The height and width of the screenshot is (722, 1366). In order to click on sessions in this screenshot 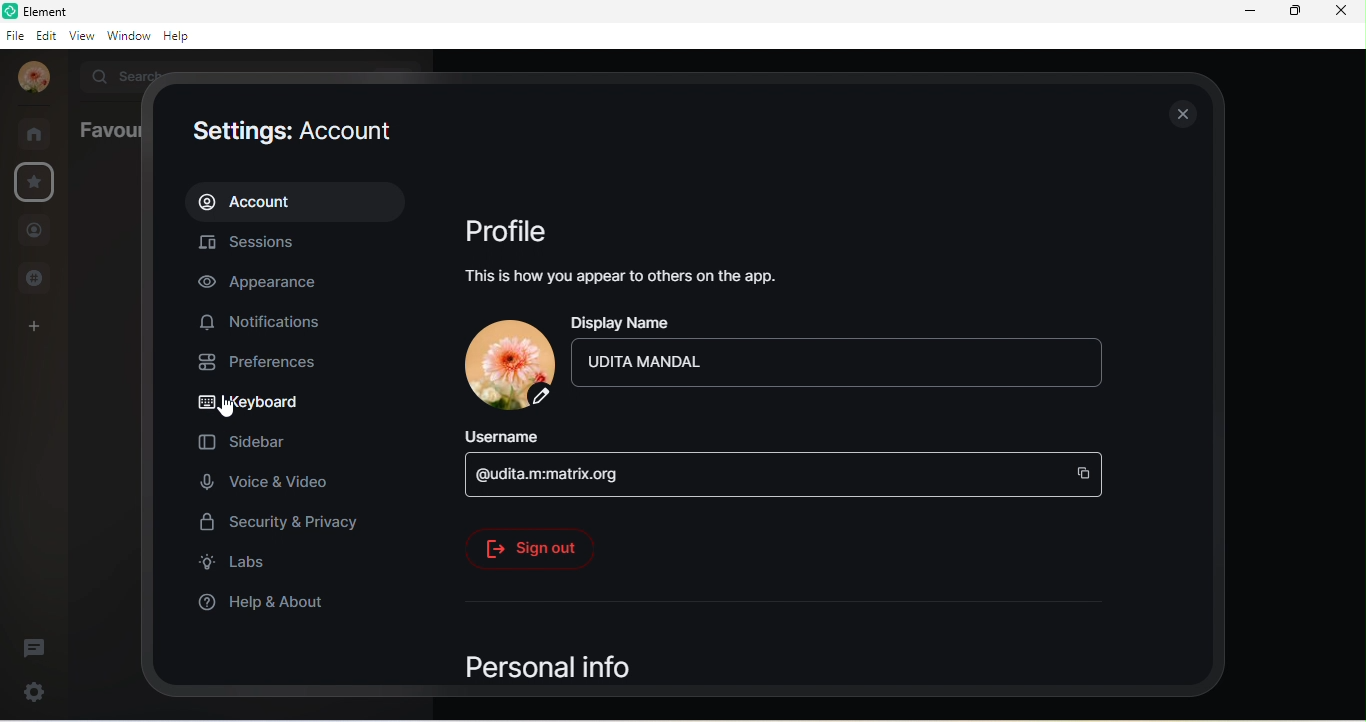, I will do `click(259, 243)`.